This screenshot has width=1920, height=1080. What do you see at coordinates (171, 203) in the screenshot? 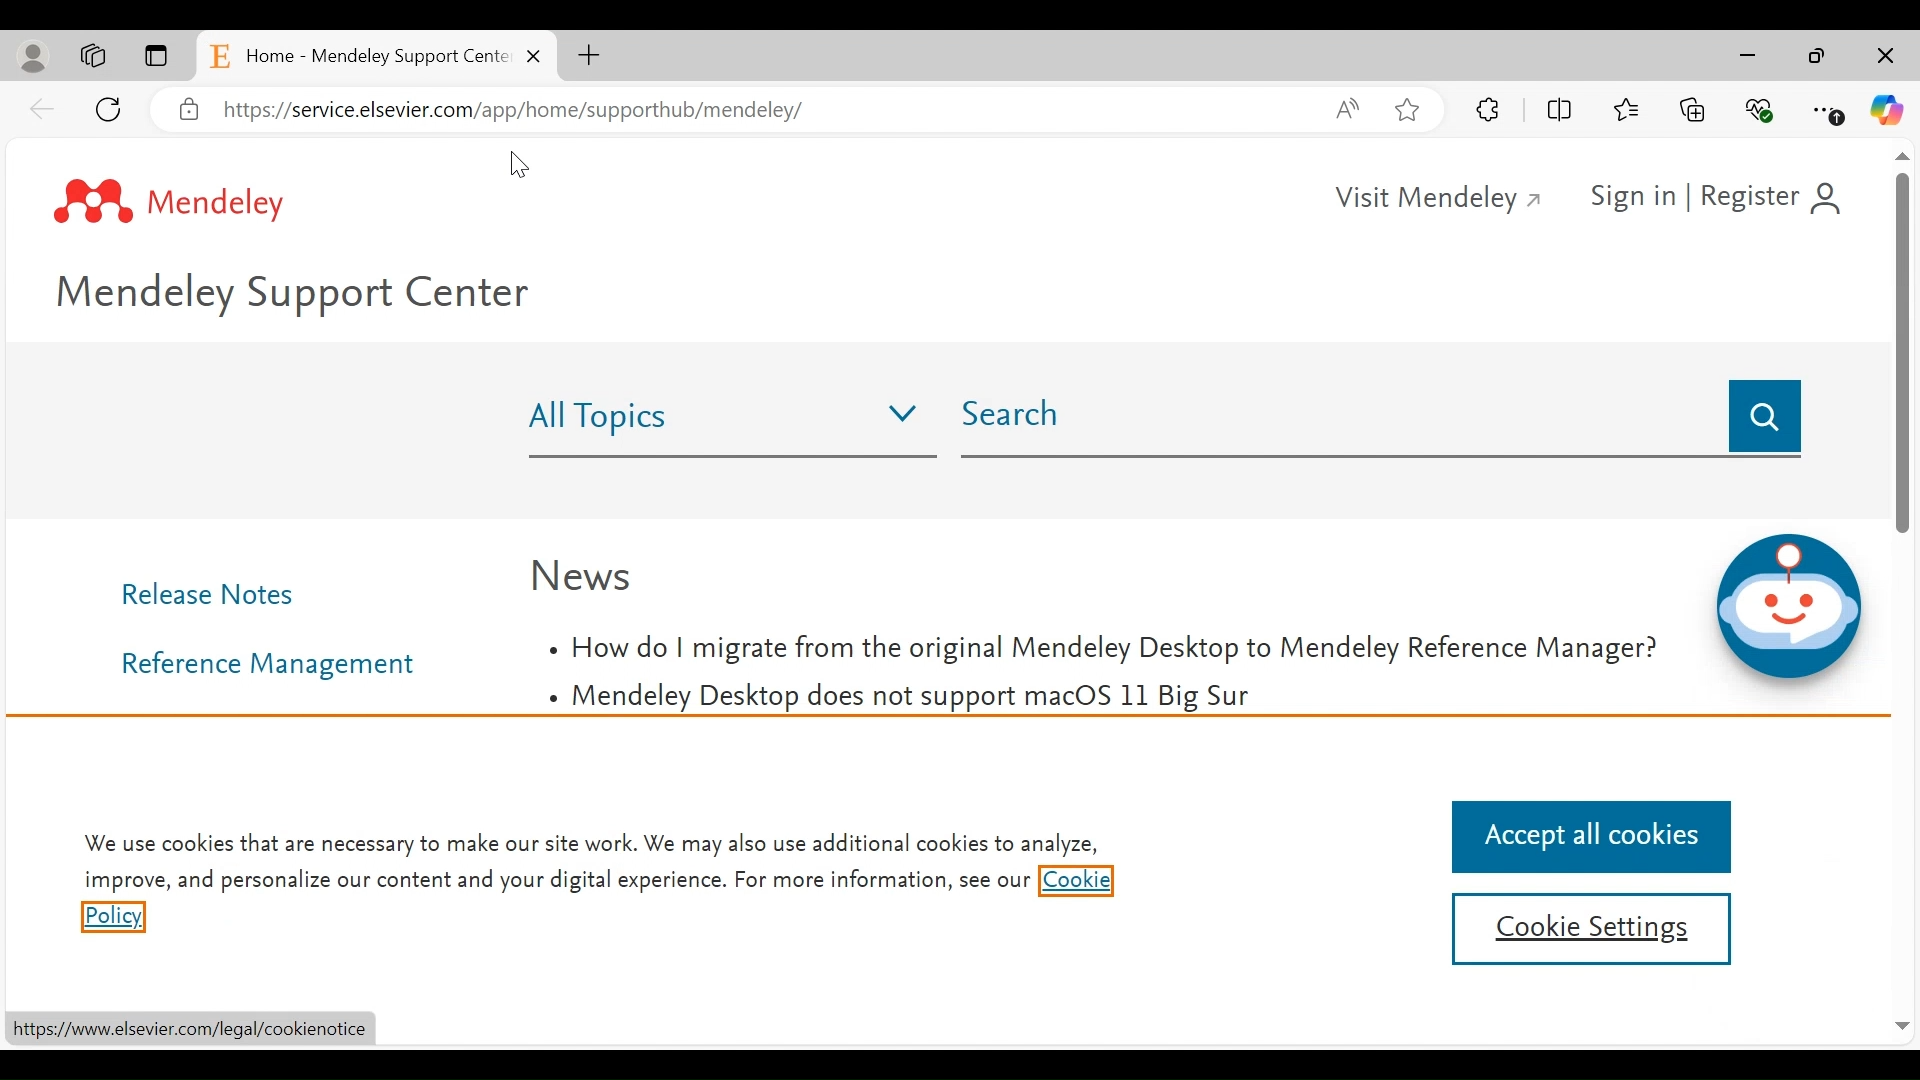
I see `Mendeley Desktop icon` at bounding box center [171, 203].